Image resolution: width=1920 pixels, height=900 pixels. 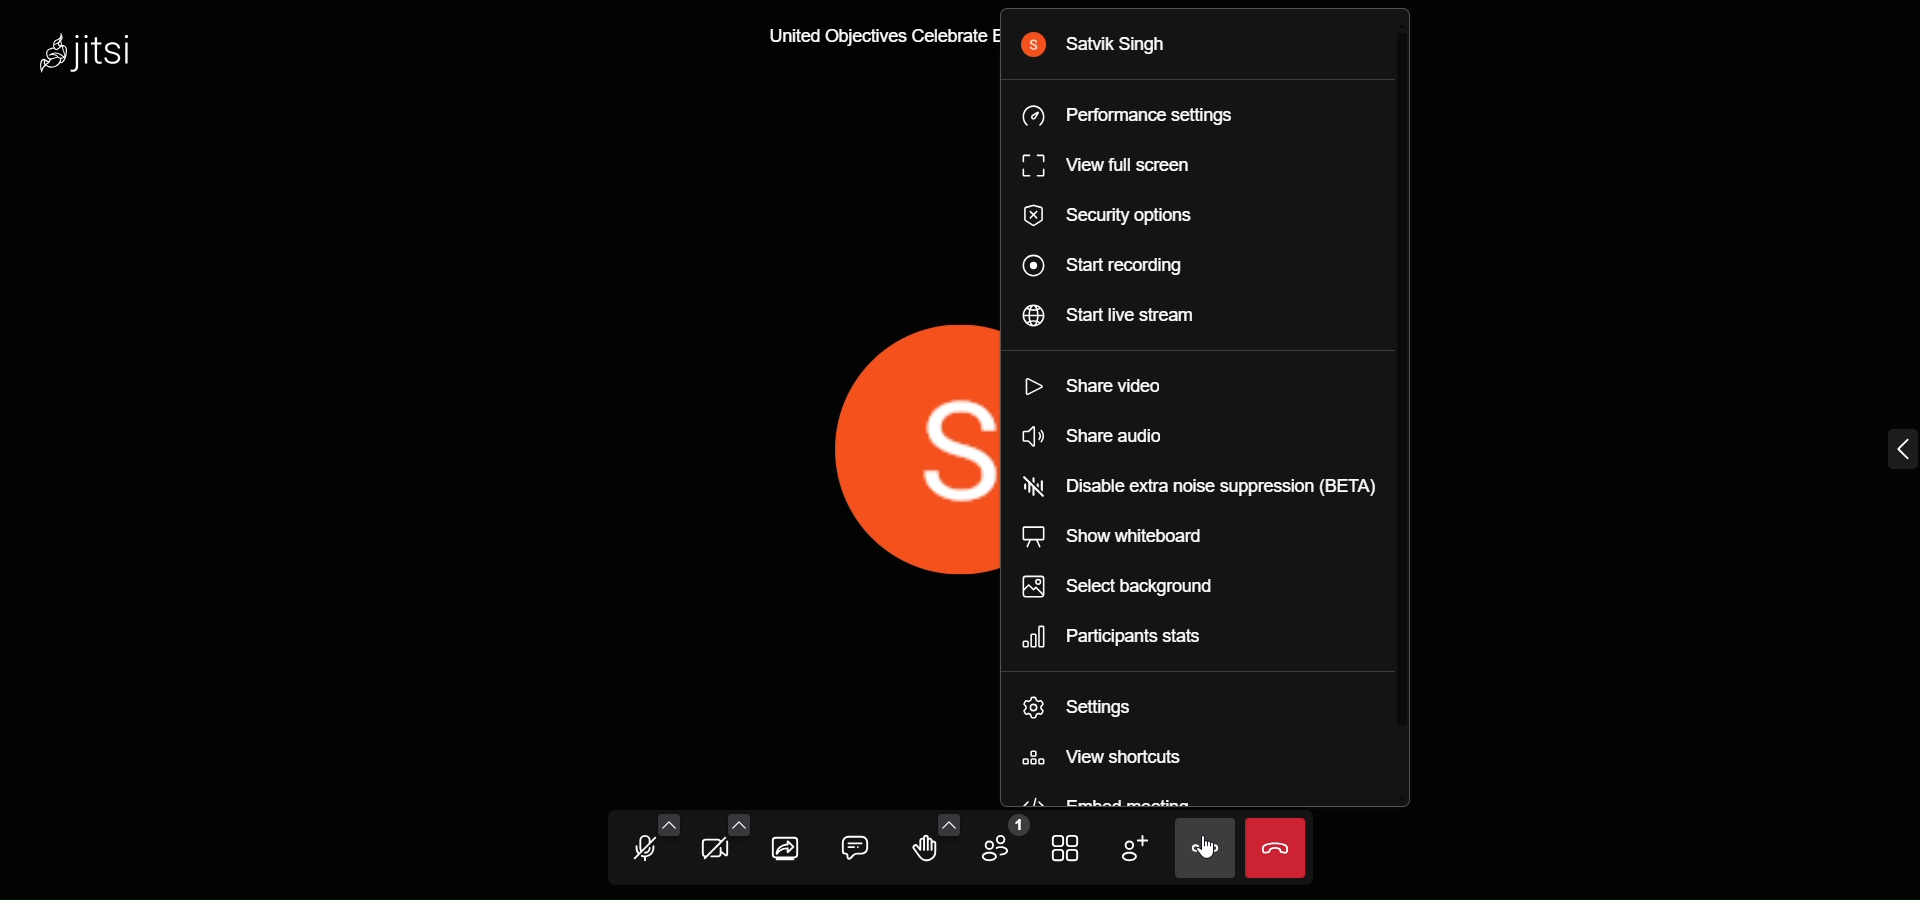 I want to click on more video options, so click(x=739, y=824).